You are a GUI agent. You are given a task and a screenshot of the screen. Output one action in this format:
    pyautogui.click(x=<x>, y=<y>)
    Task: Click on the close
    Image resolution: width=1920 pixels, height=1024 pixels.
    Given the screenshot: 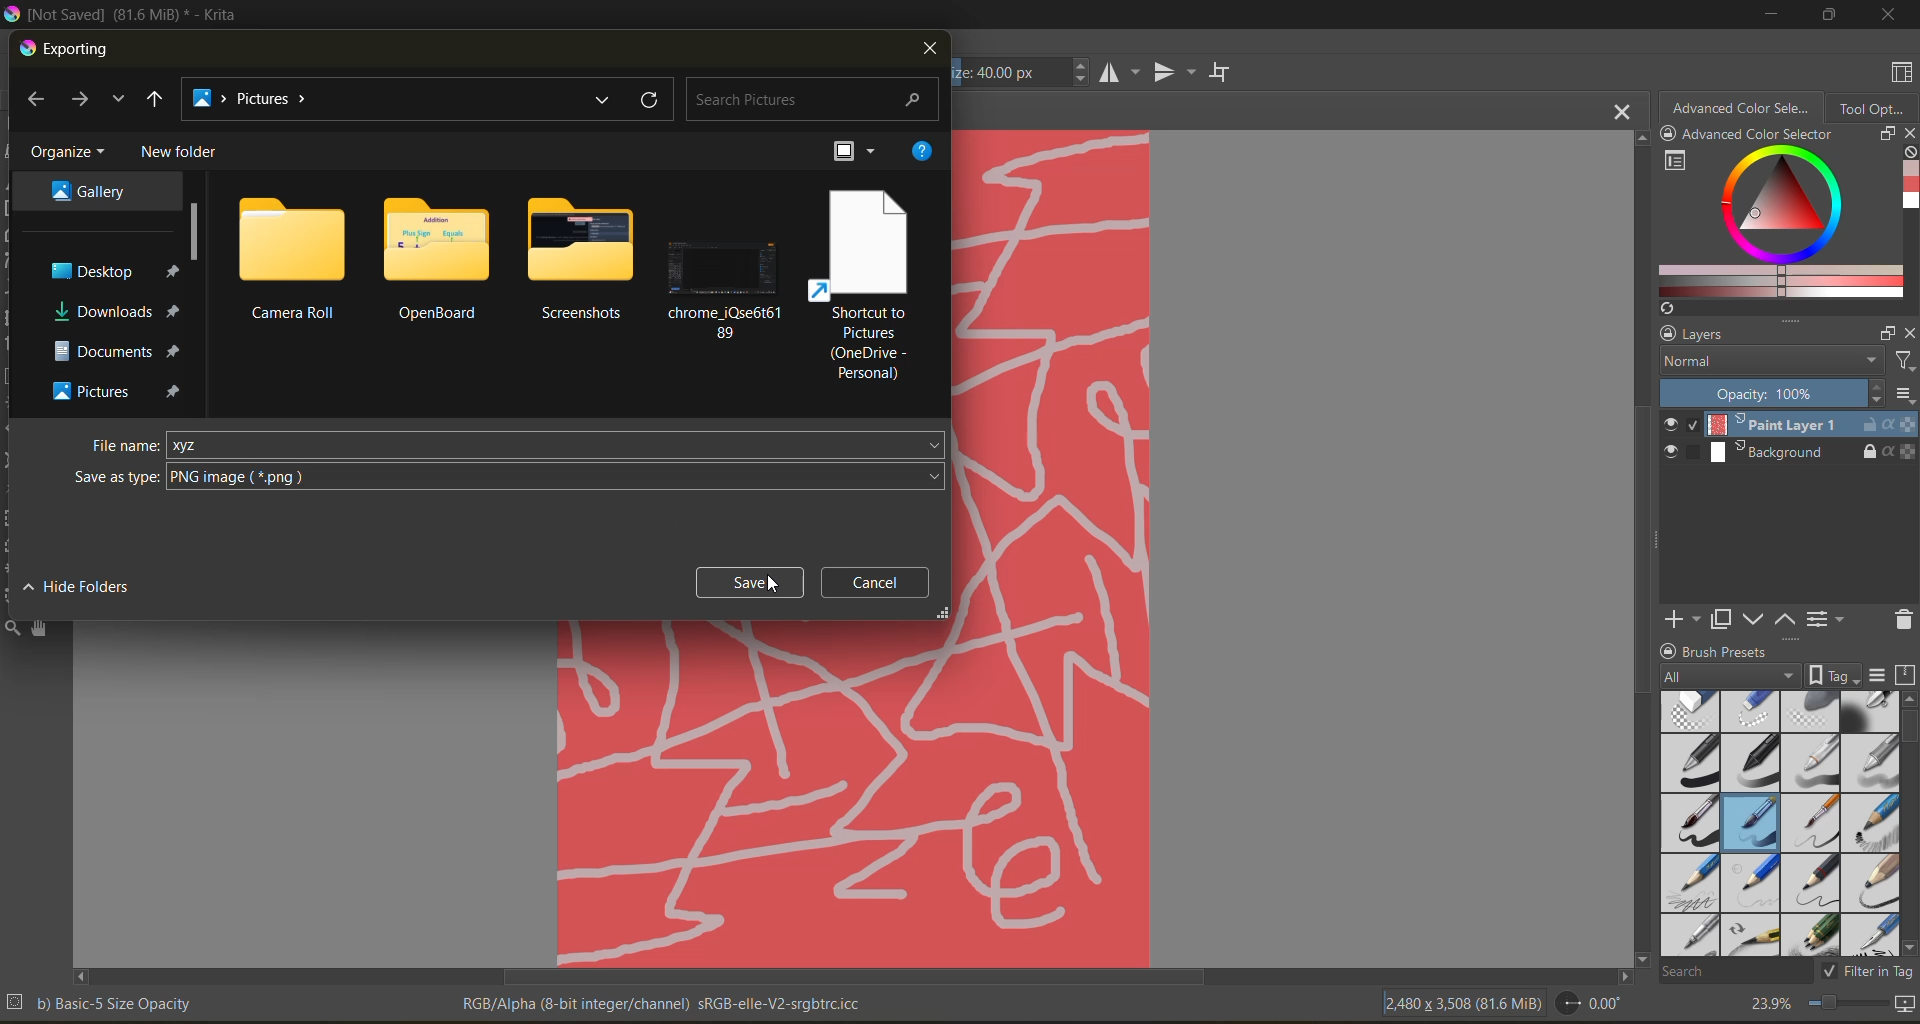 What is the action you would take?
    pyautogui.click(x=1908, y=333)
    